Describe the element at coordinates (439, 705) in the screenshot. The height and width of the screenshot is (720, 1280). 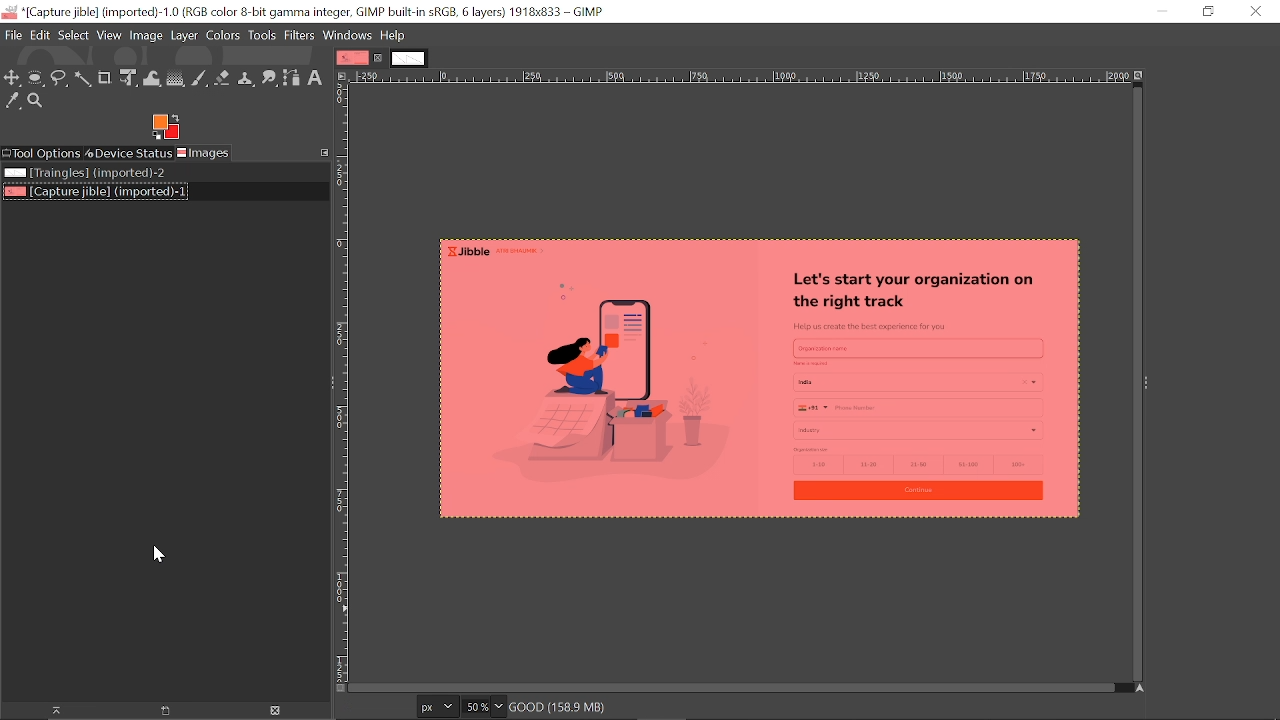
I see `Current image units` at that location.